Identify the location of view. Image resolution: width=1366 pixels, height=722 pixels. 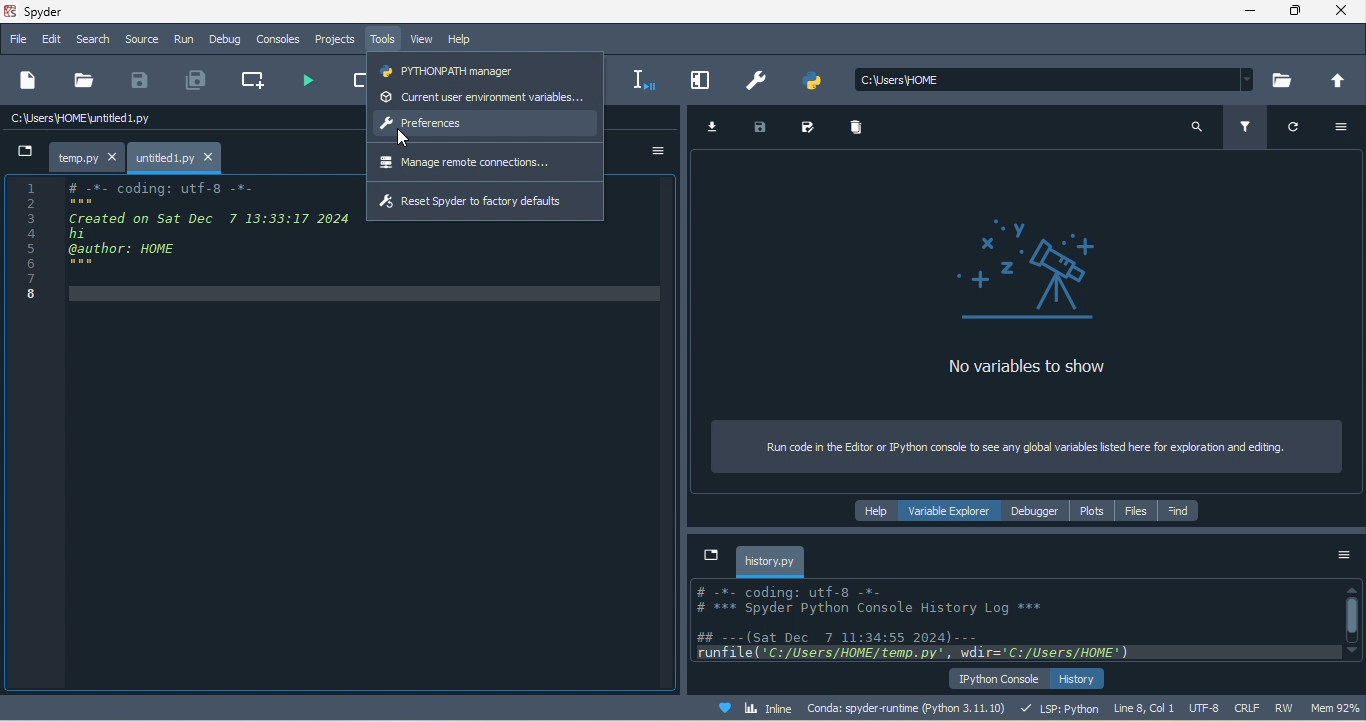
(422, 37).